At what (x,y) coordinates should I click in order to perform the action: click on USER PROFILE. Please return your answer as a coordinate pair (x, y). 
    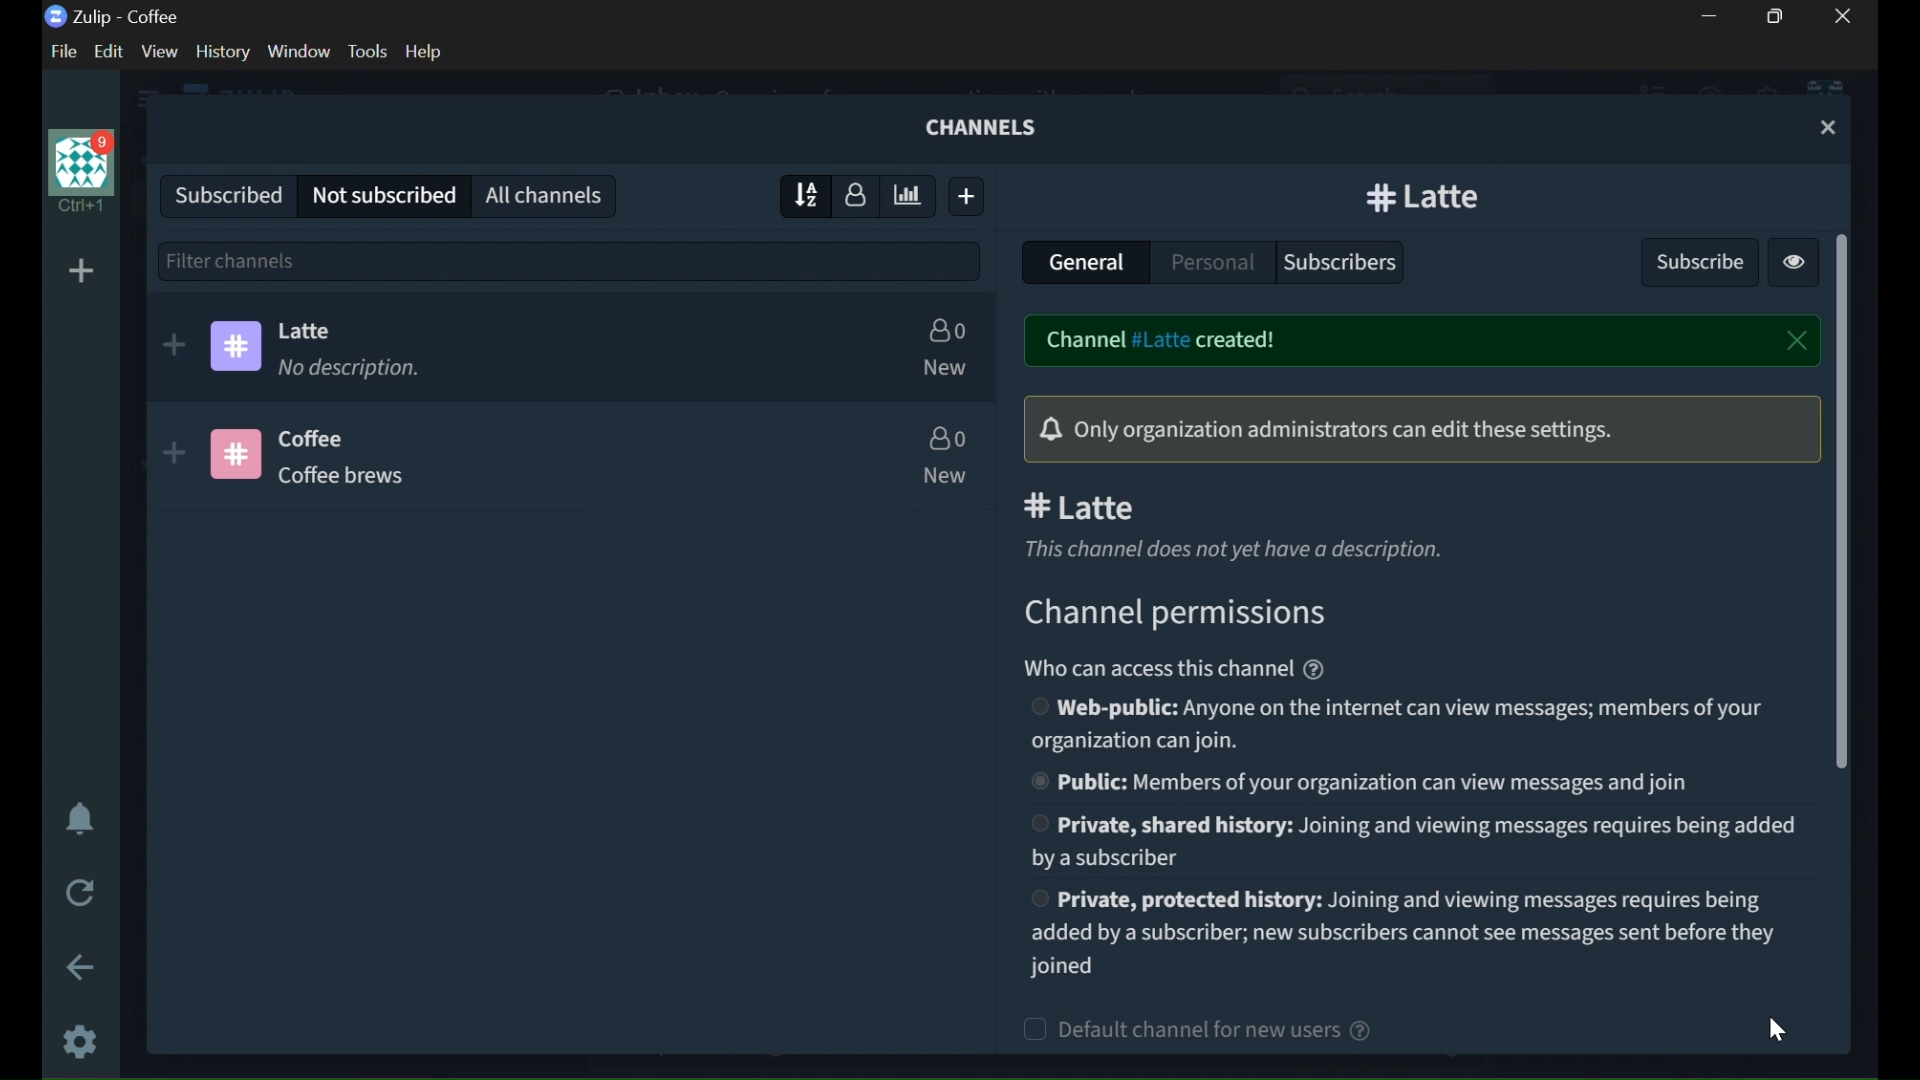
    Looking at the image, I should click on (78, 171).